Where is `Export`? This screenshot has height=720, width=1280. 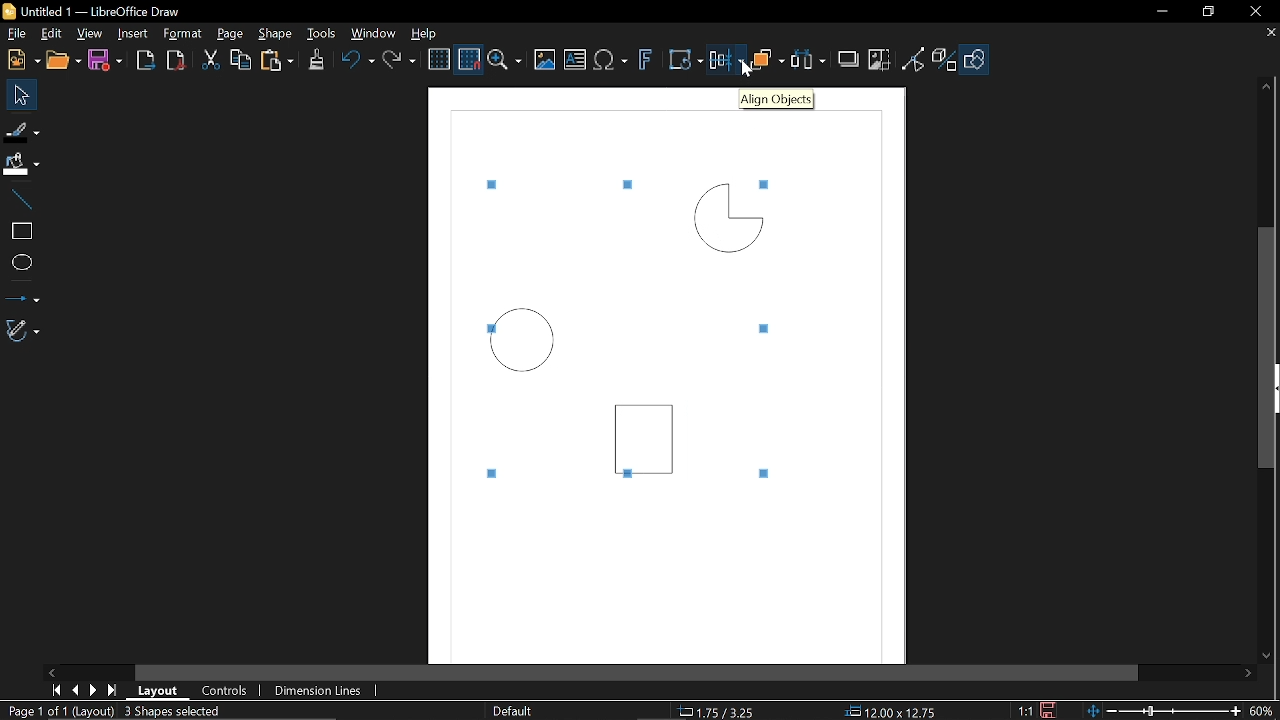
Export is located at coordinates (146, 60).